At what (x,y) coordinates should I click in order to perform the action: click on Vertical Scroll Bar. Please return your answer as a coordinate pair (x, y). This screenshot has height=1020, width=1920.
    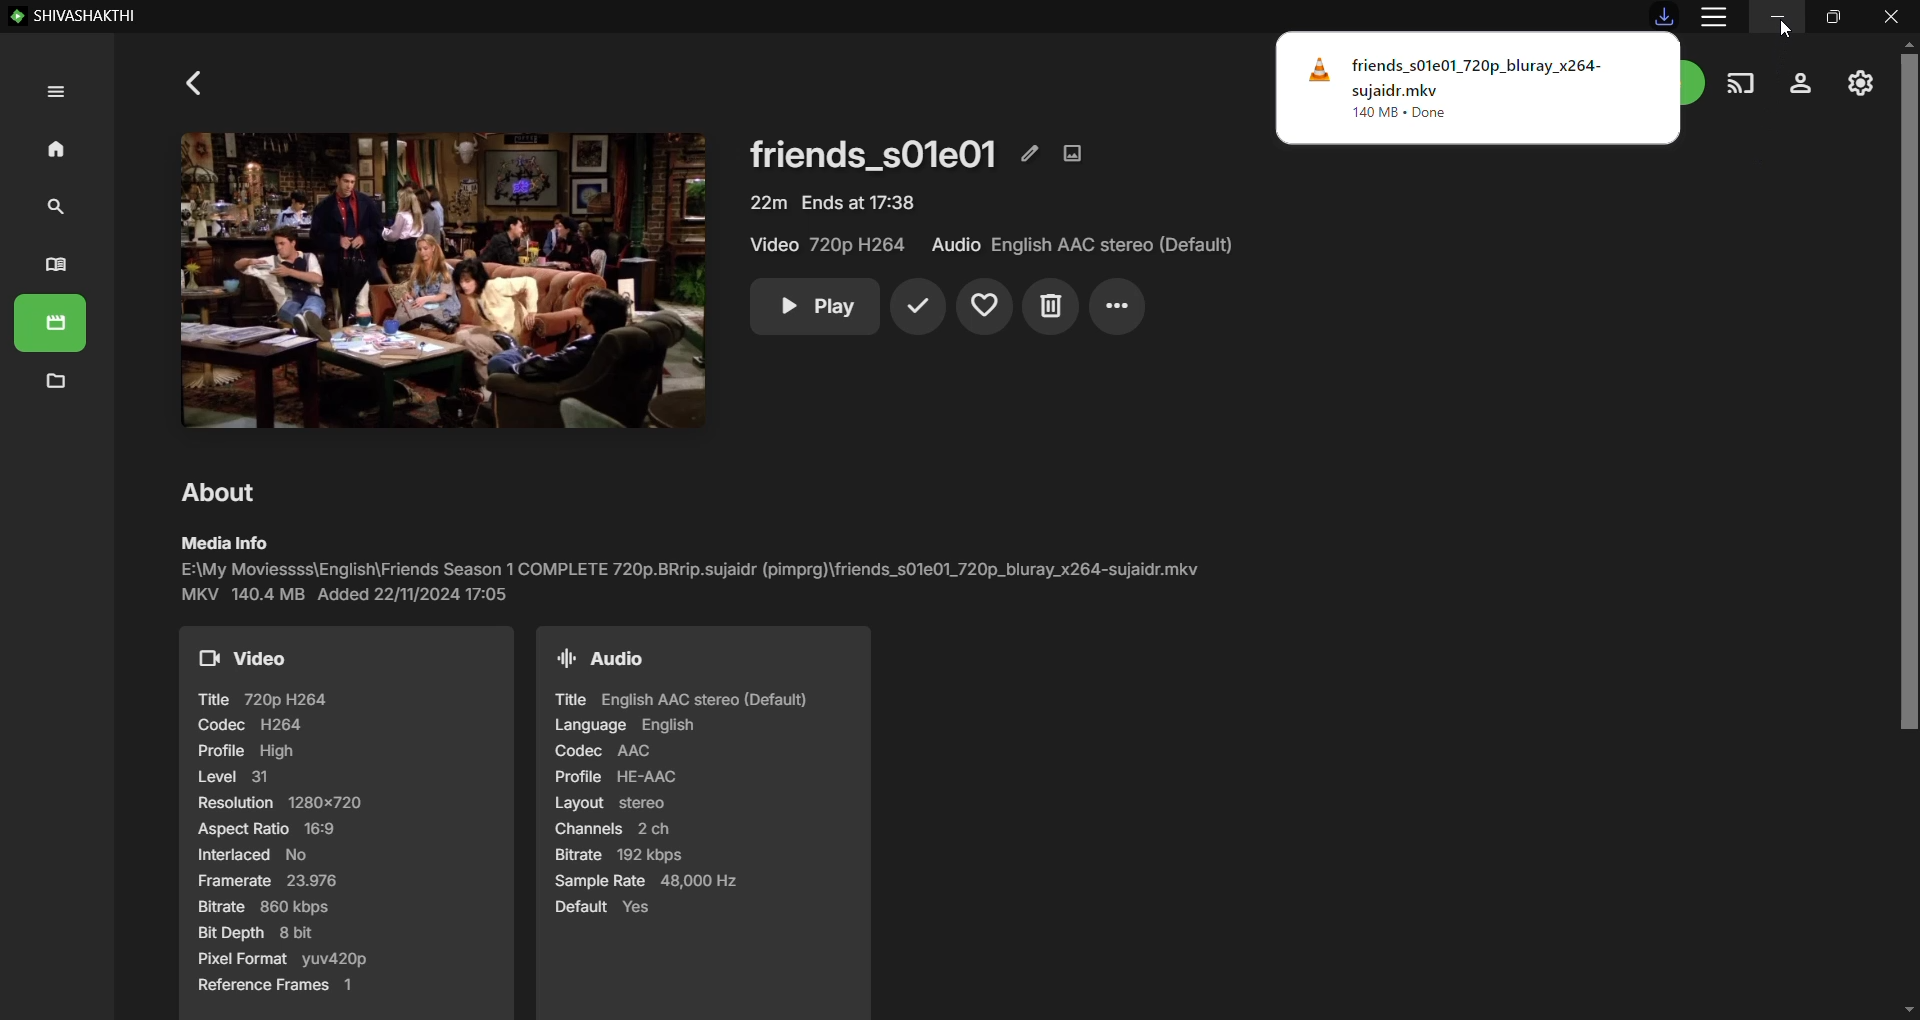
    Looking at the image, I should click on (1908, 527).